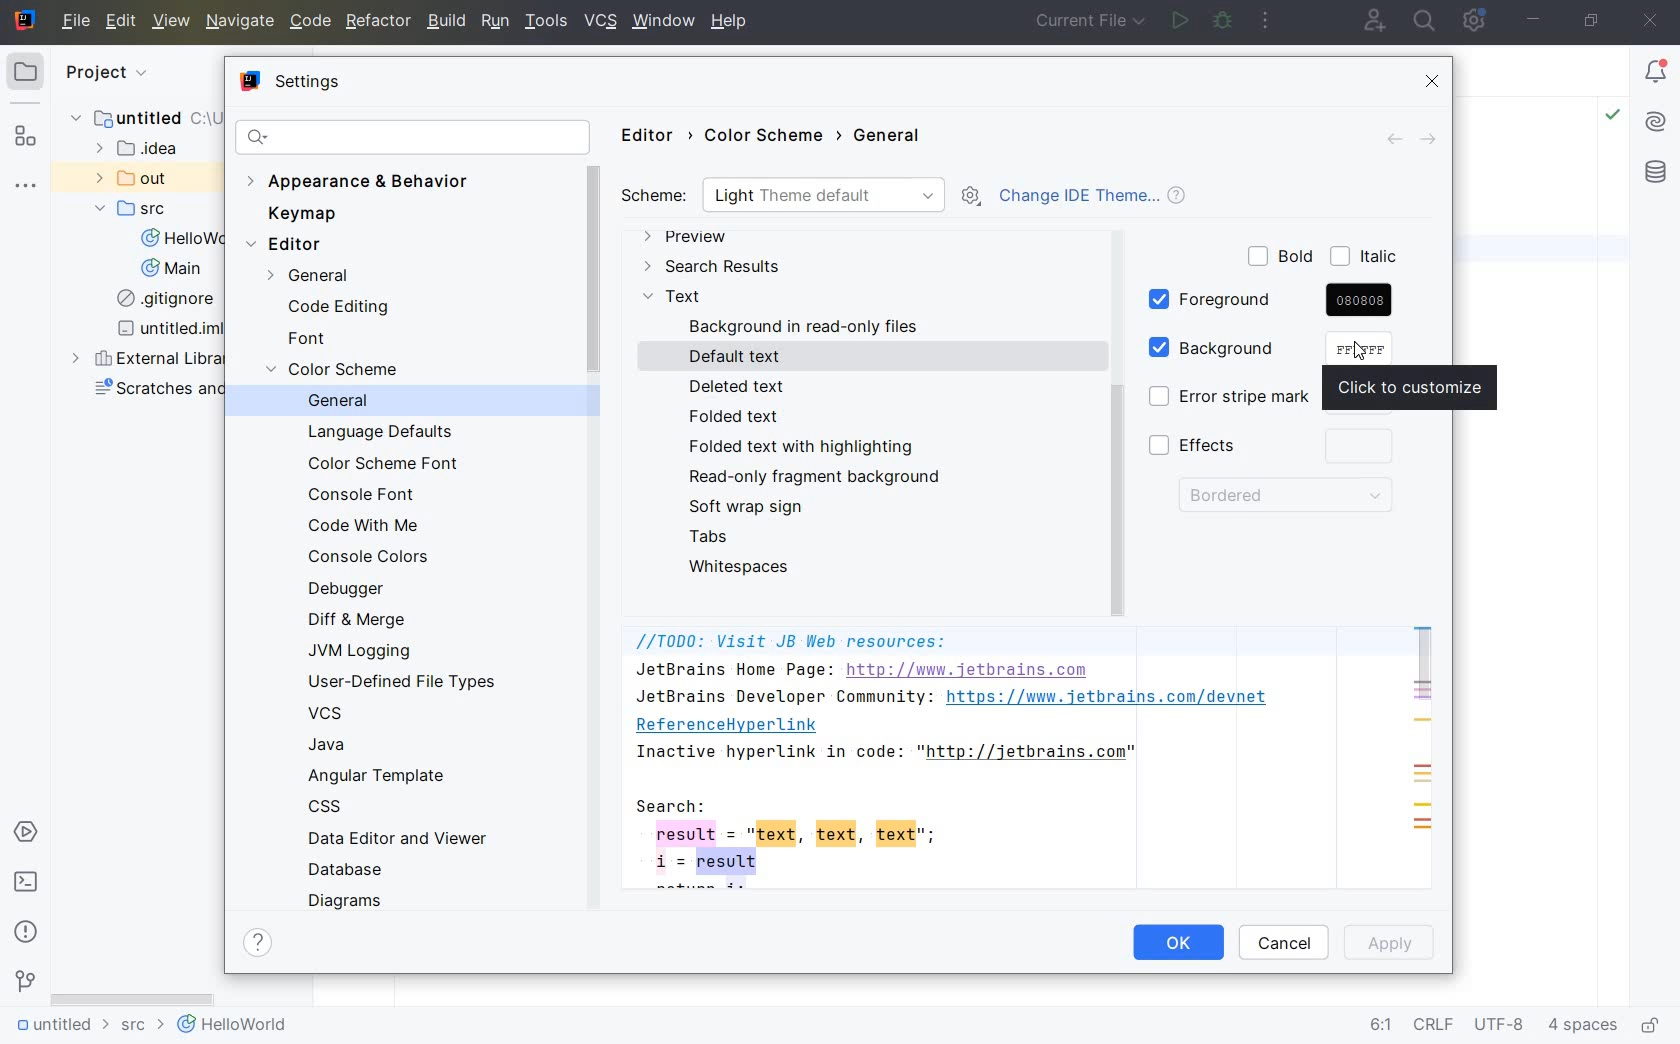 This screenshot has width=1680, height=1044. I want to click on CONSOLE COLORS, so click(373, 558).